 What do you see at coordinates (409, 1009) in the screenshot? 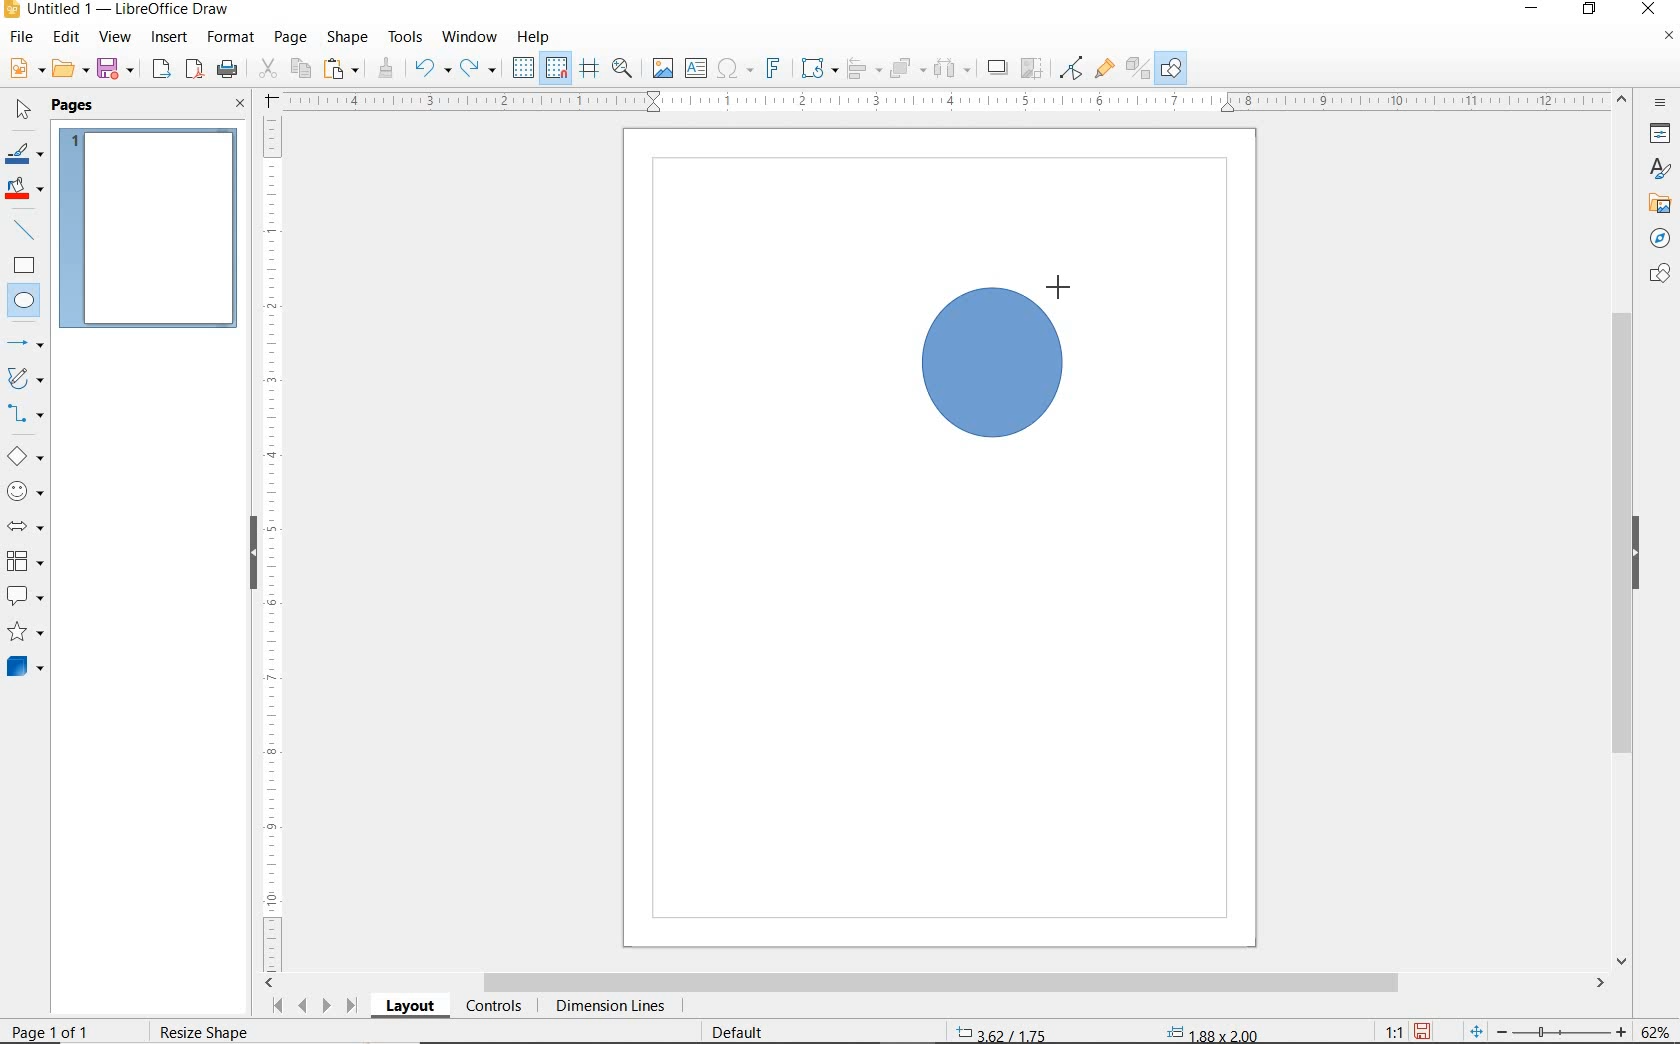
I see `LAYOUT` at bounding box center [409, 1009].